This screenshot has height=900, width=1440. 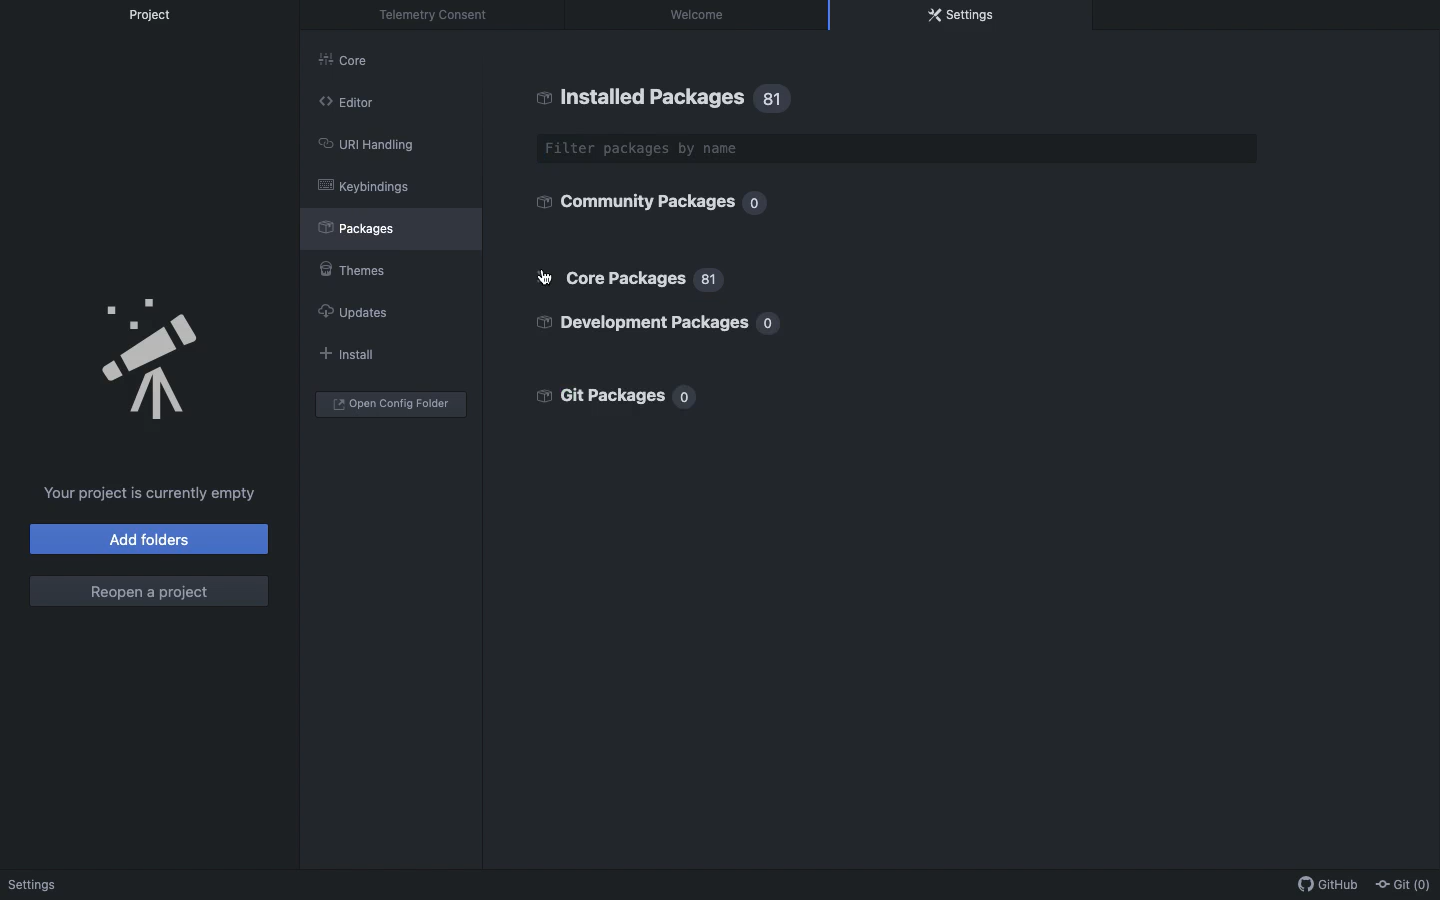 What do you see at coordinates (899, 149) in the screenshot?
I see `Filter packages by name` at bounding box center [899, 149].